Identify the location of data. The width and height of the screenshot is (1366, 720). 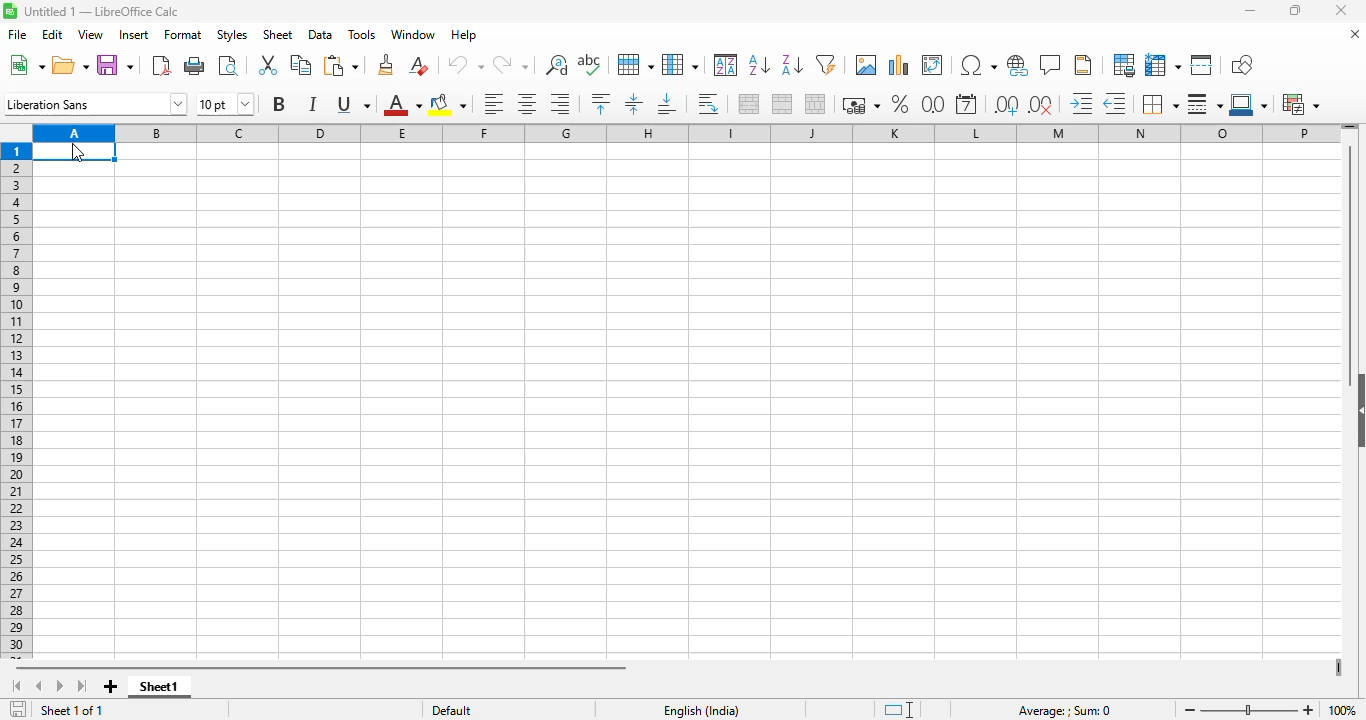
(319, 35).